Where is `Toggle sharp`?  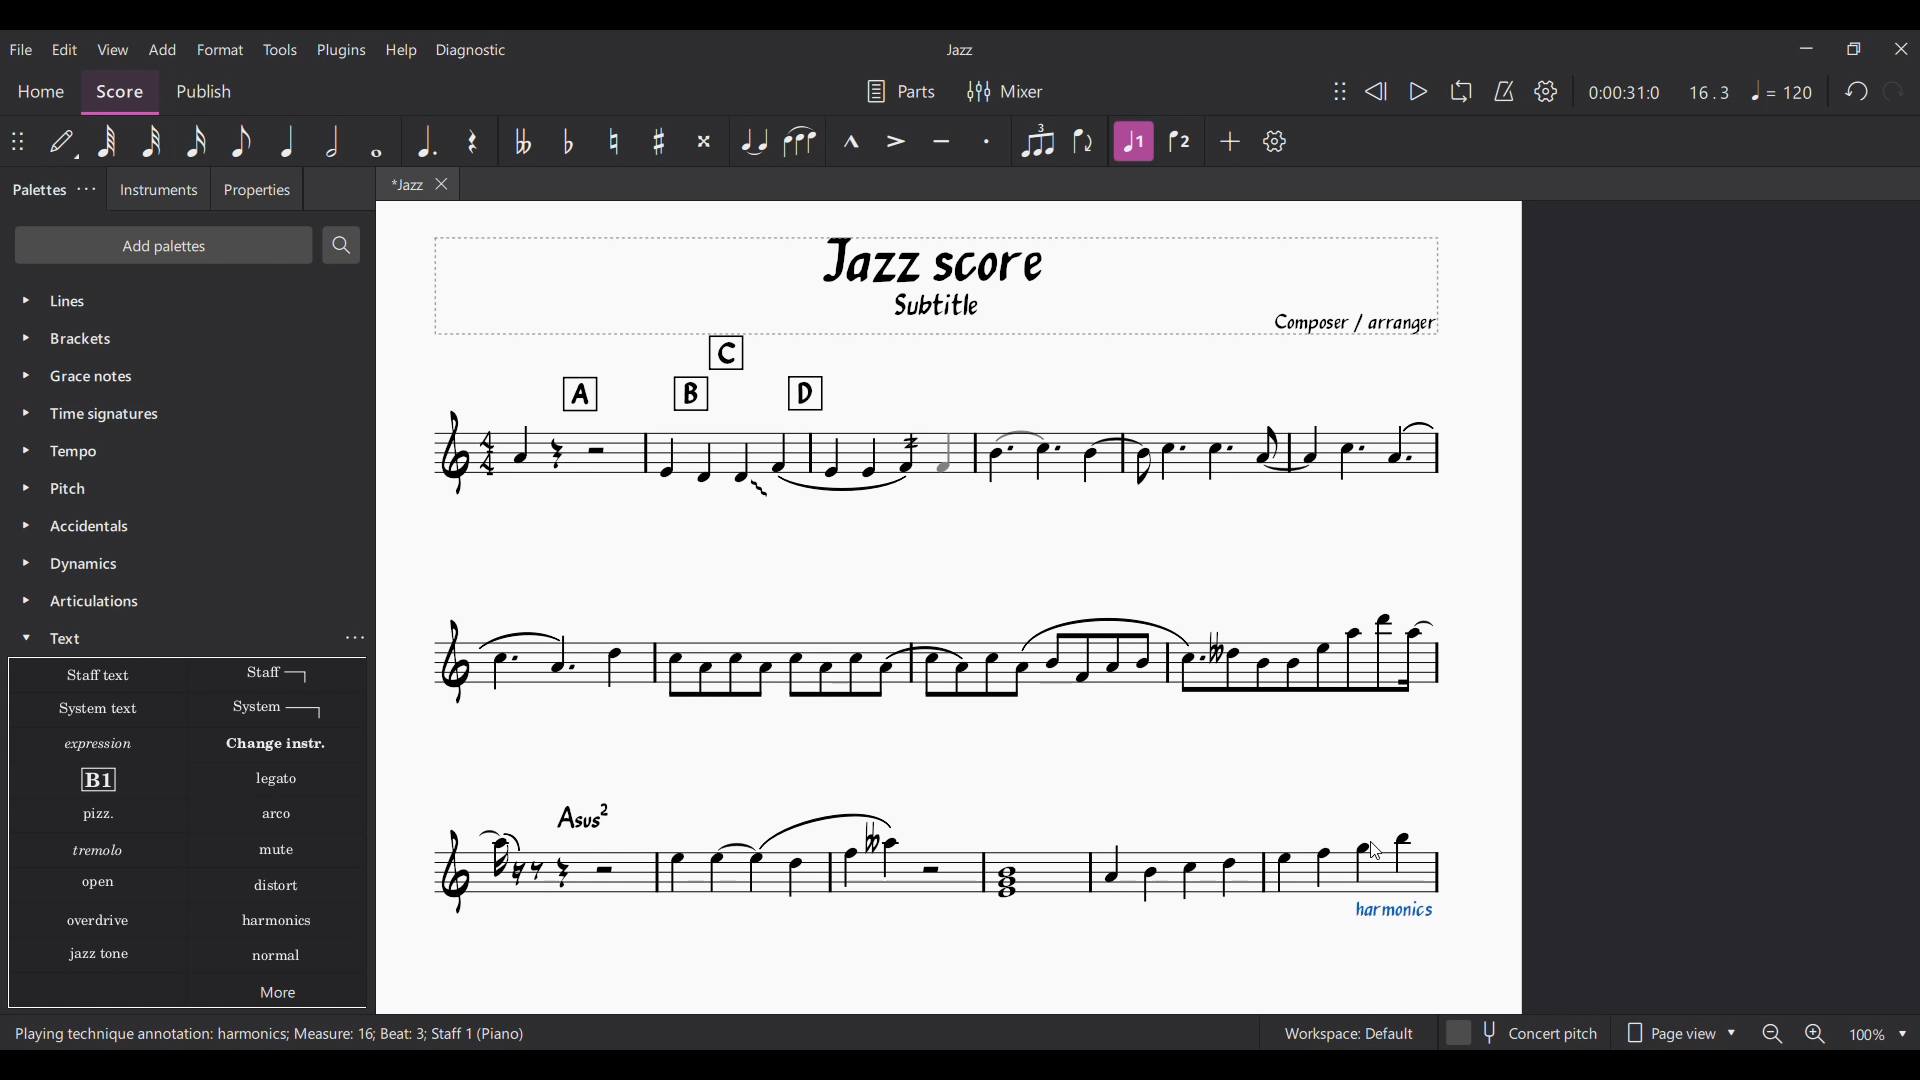
Toggle sharp is located at coordinates (659, 140).